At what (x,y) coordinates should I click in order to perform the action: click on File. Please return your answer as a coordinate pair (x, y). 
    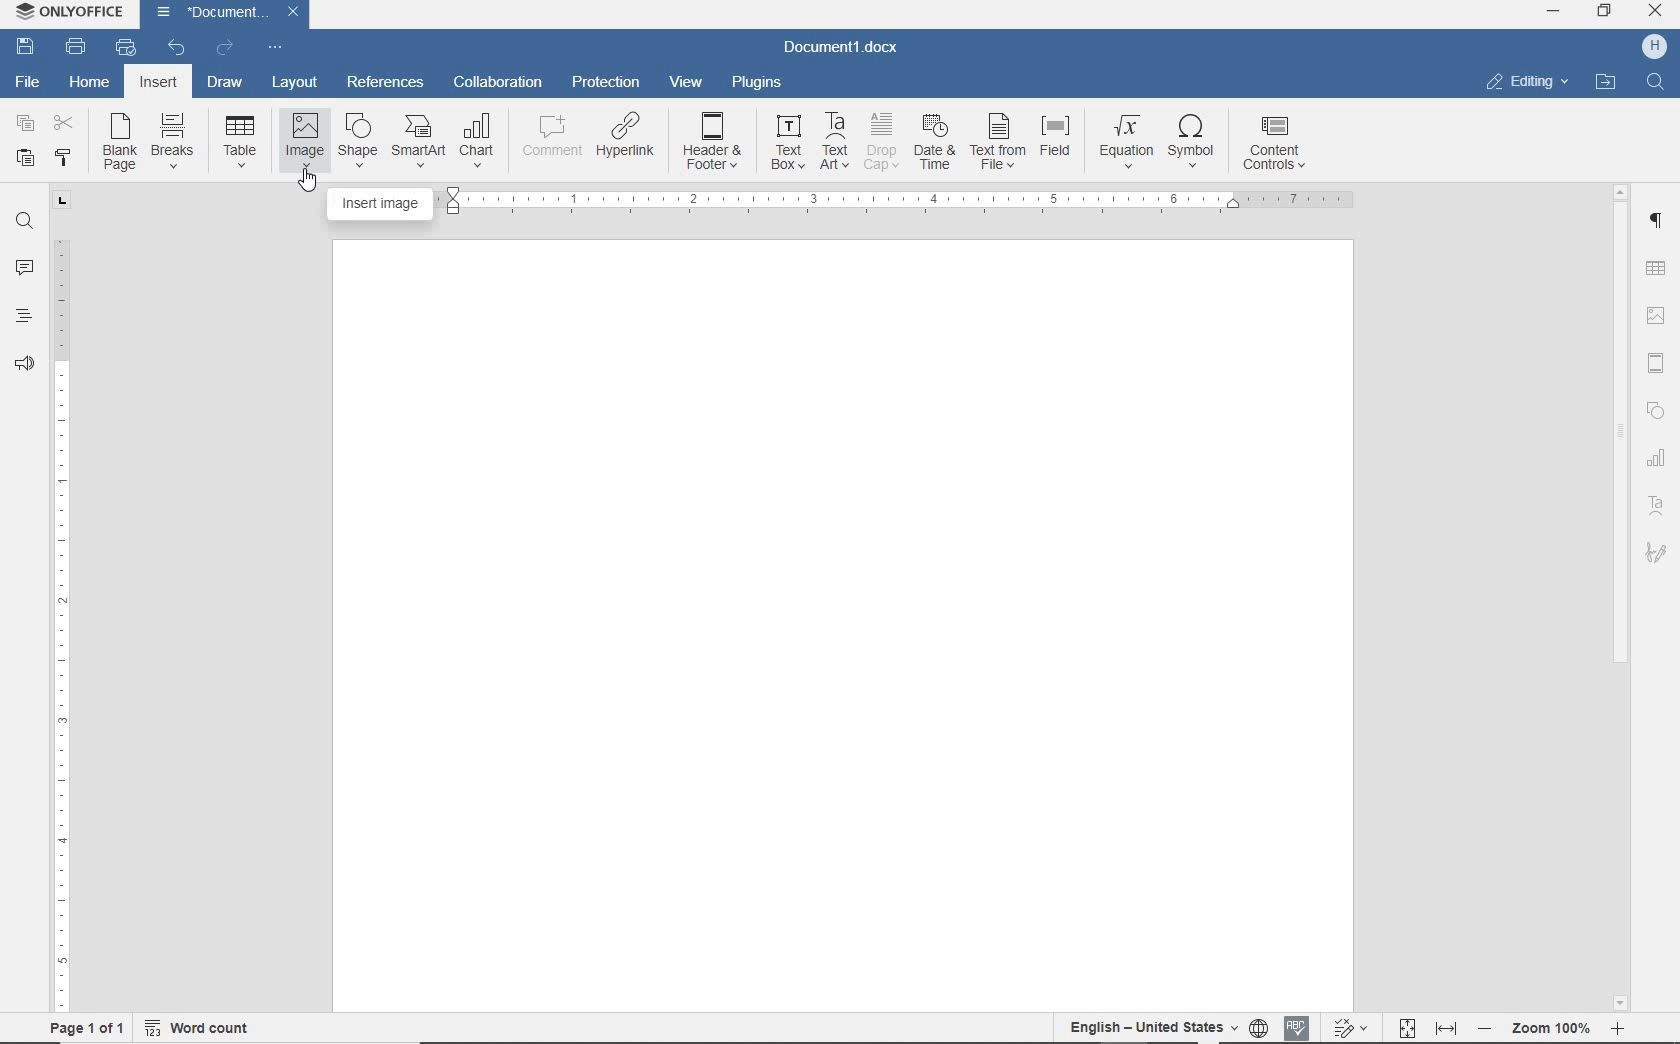
    Looking at the image, I should click on (28, 81).